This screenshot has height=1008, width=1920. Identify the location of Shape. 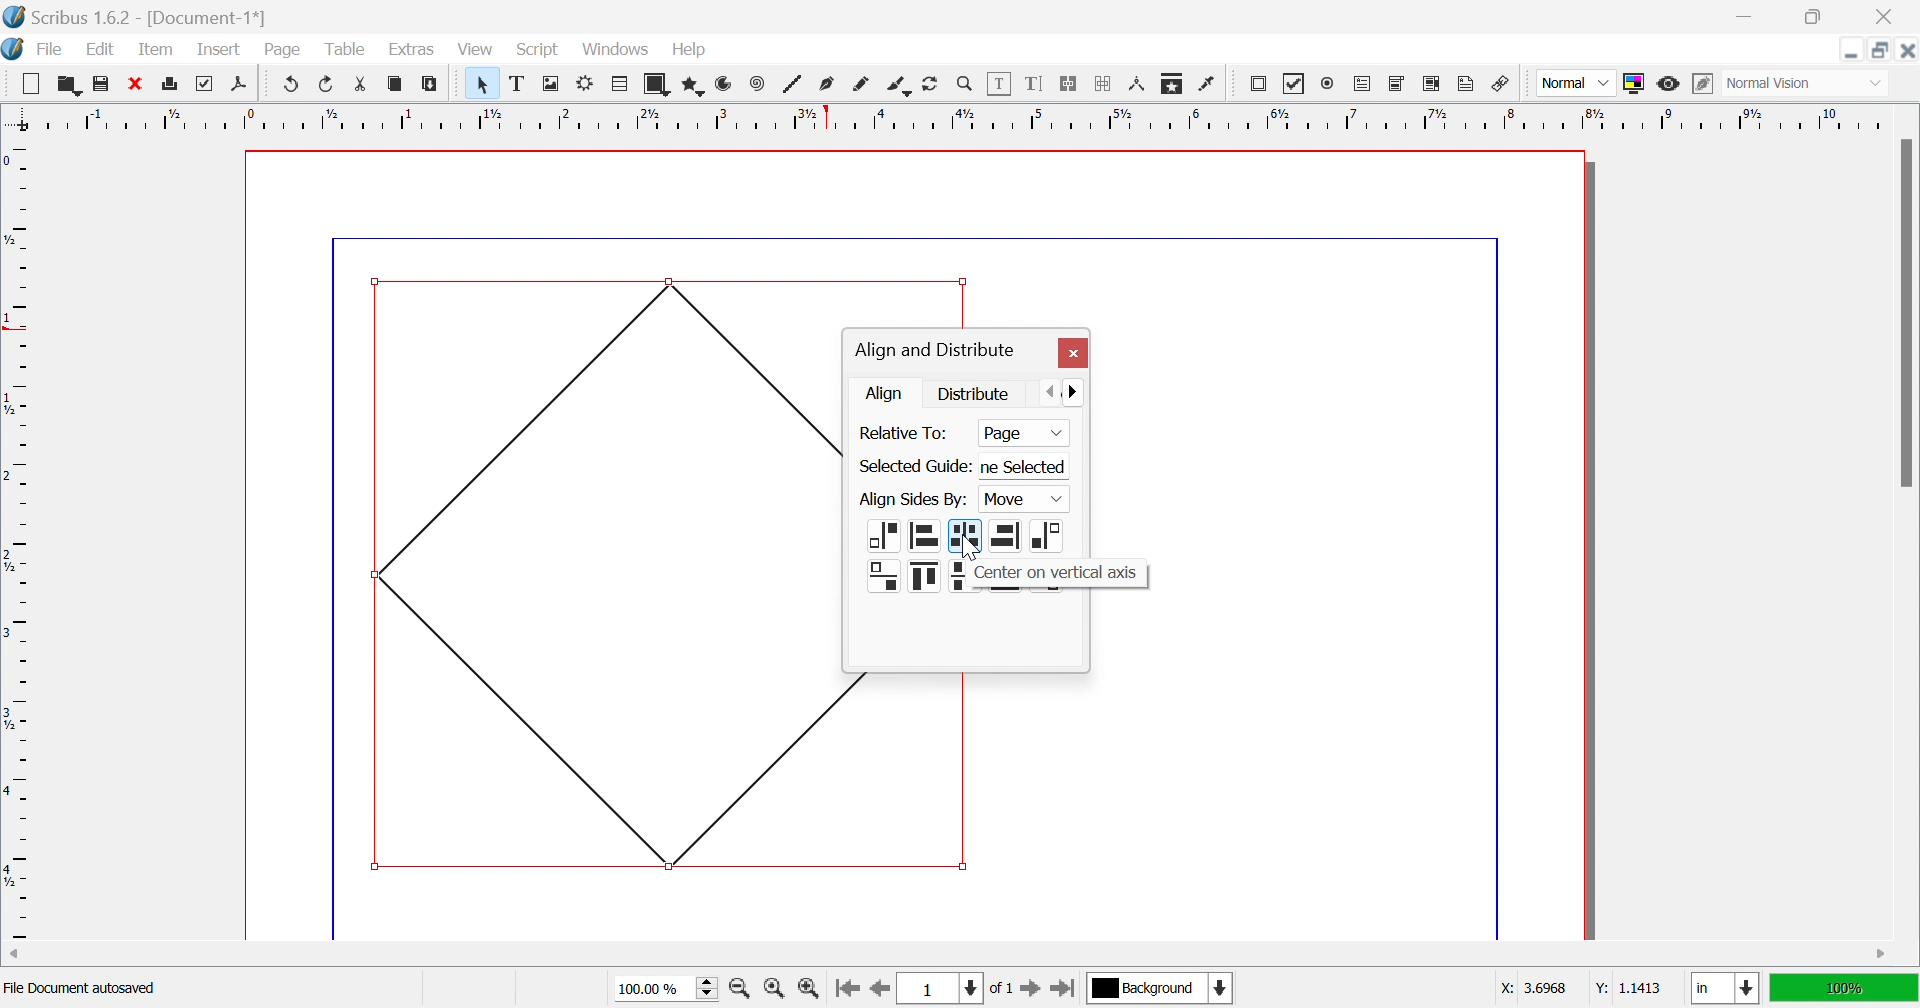
(603, 569).